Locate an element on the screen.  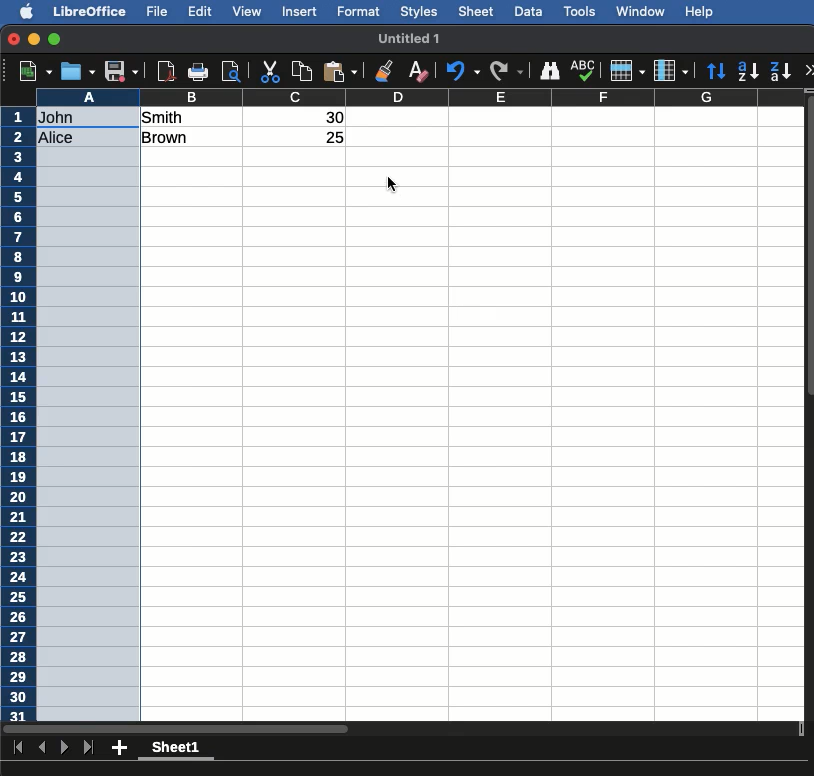
Clear formatting is located at coordinates (421, 71).